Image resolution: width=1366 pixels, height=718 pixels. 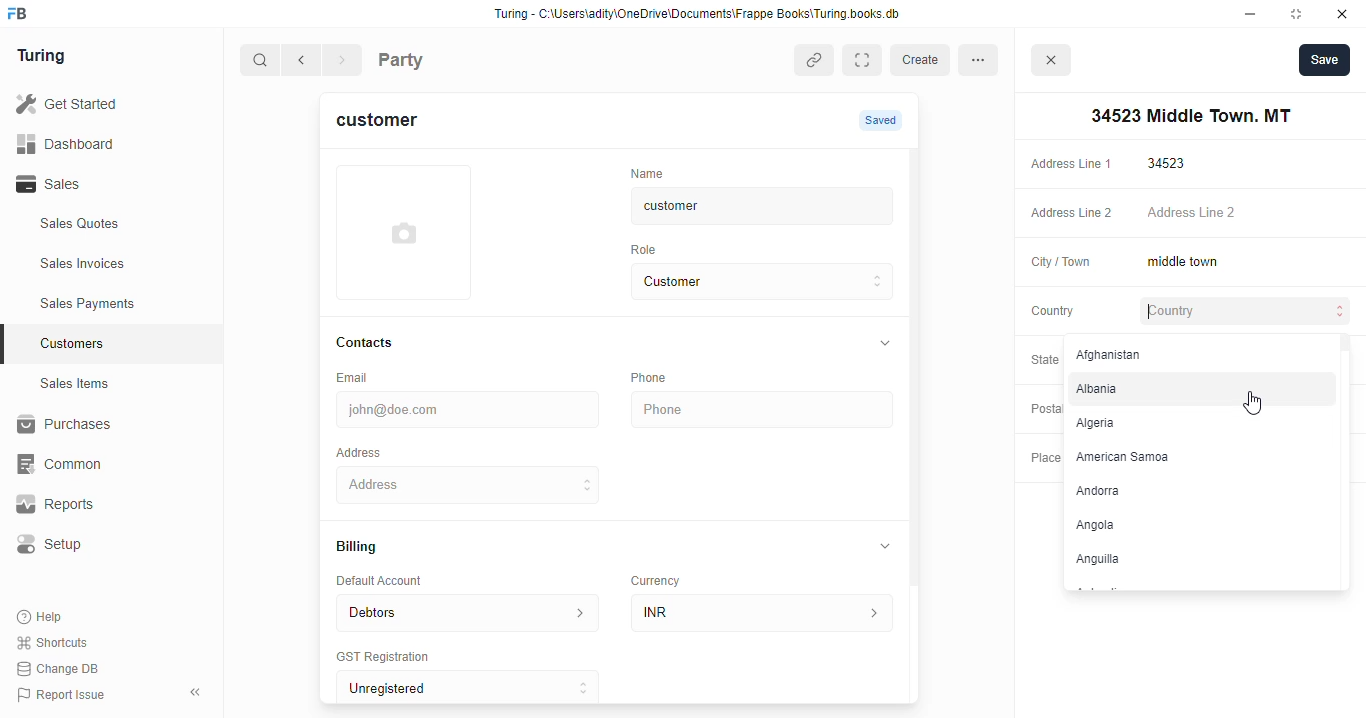 I want to click on Sales Items., so click(x=111, y=384).